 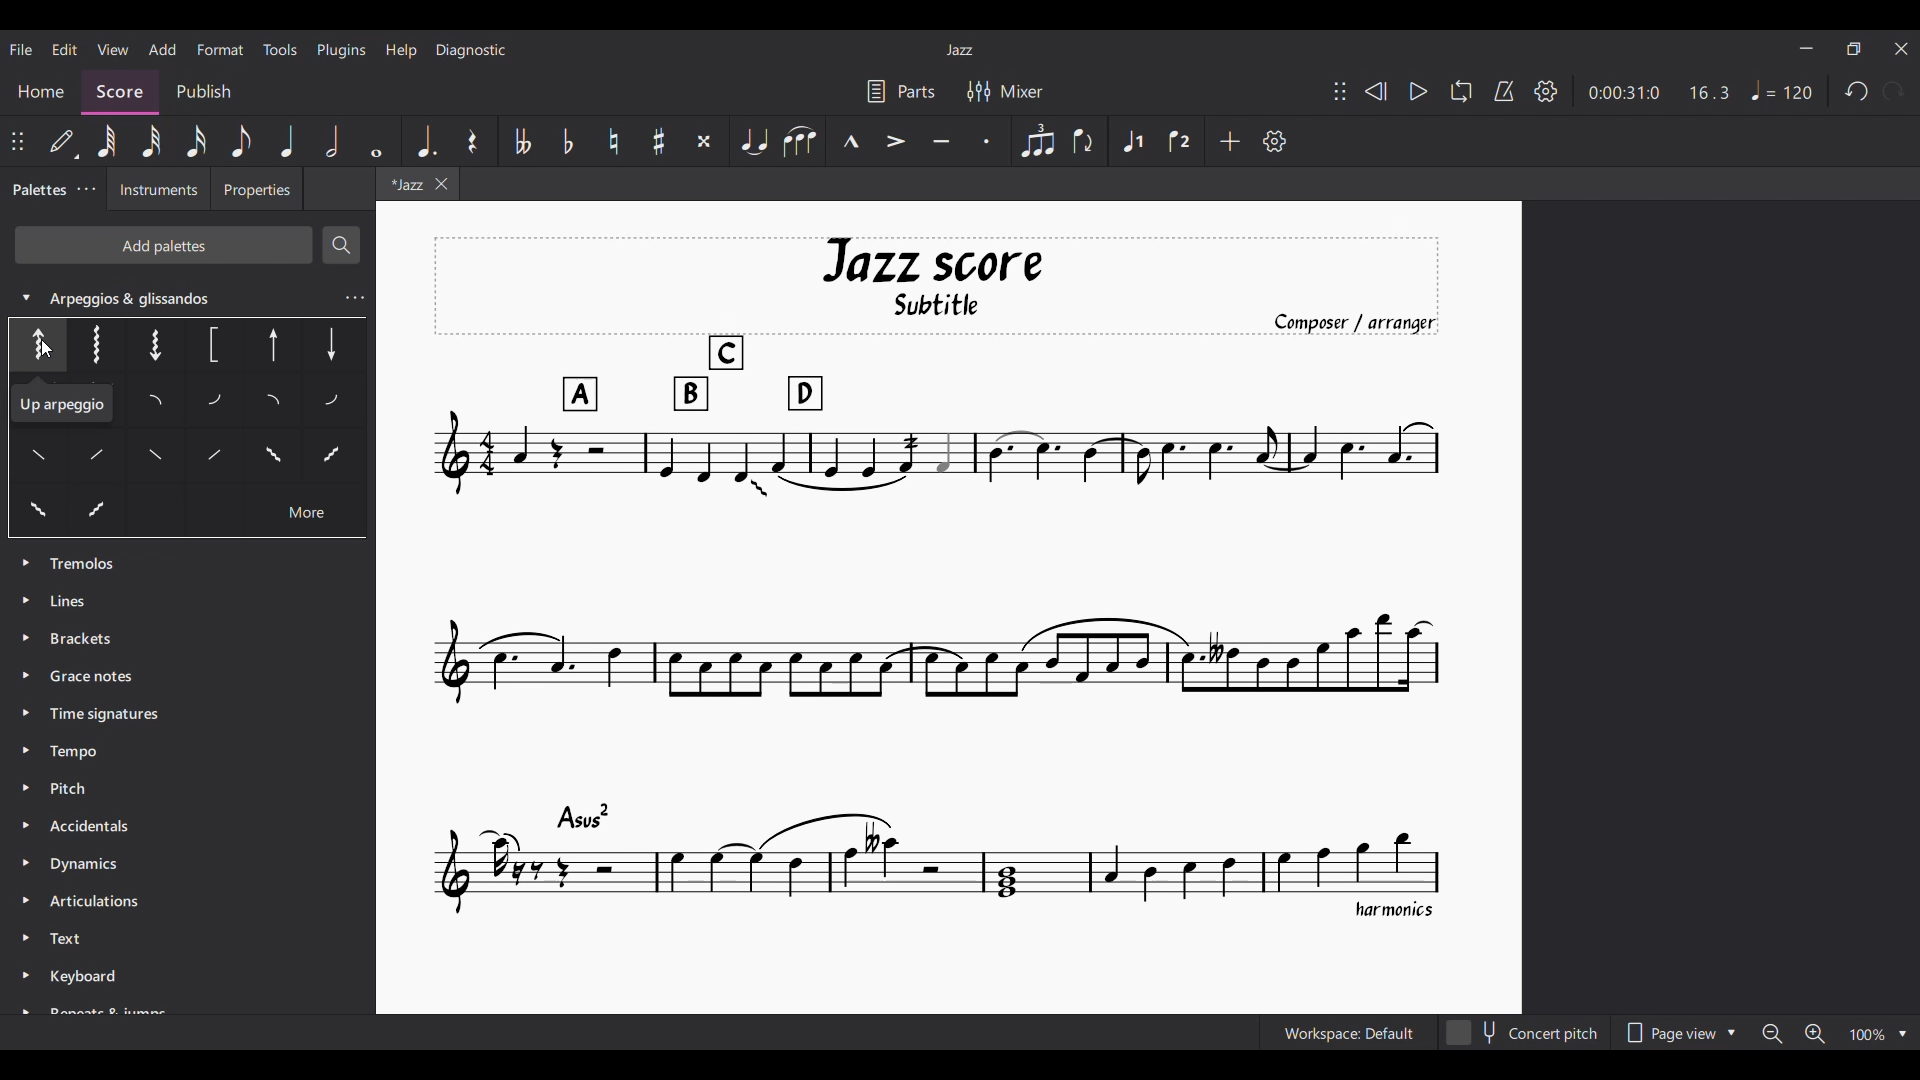 I want to click on Search, so click(x=342, y=245).